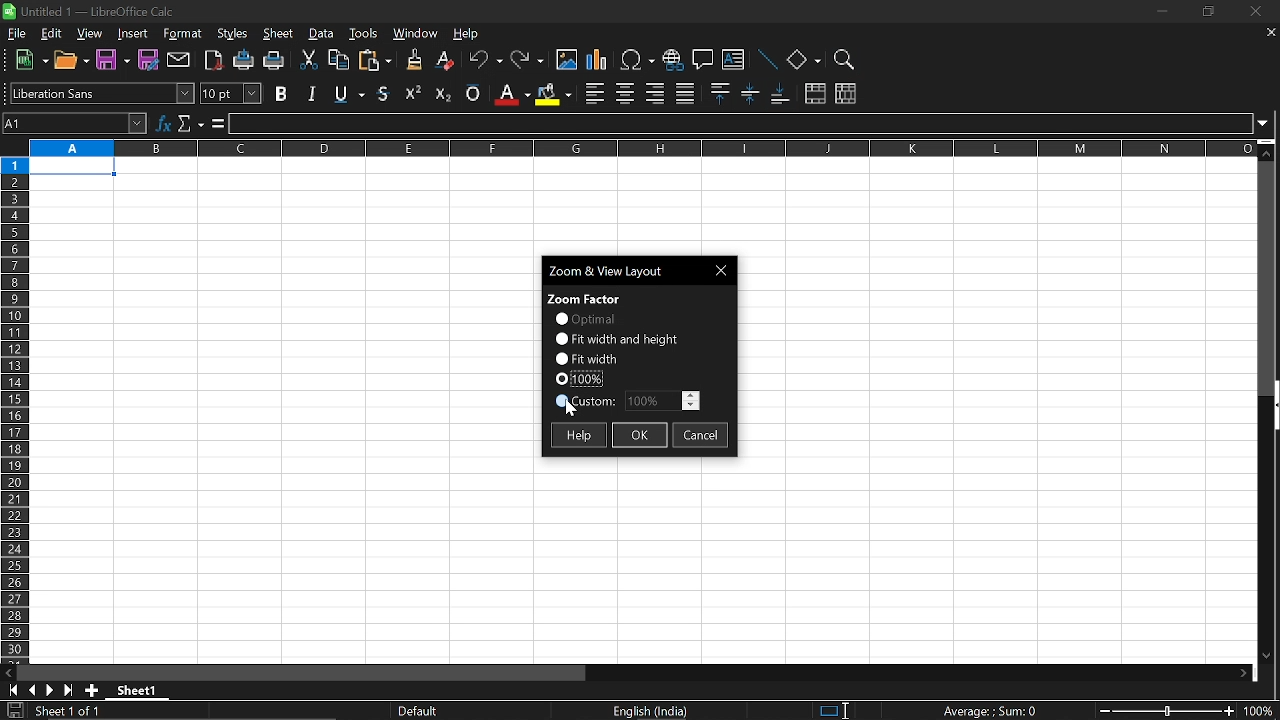  I want to click on text style, so click(102, 93).